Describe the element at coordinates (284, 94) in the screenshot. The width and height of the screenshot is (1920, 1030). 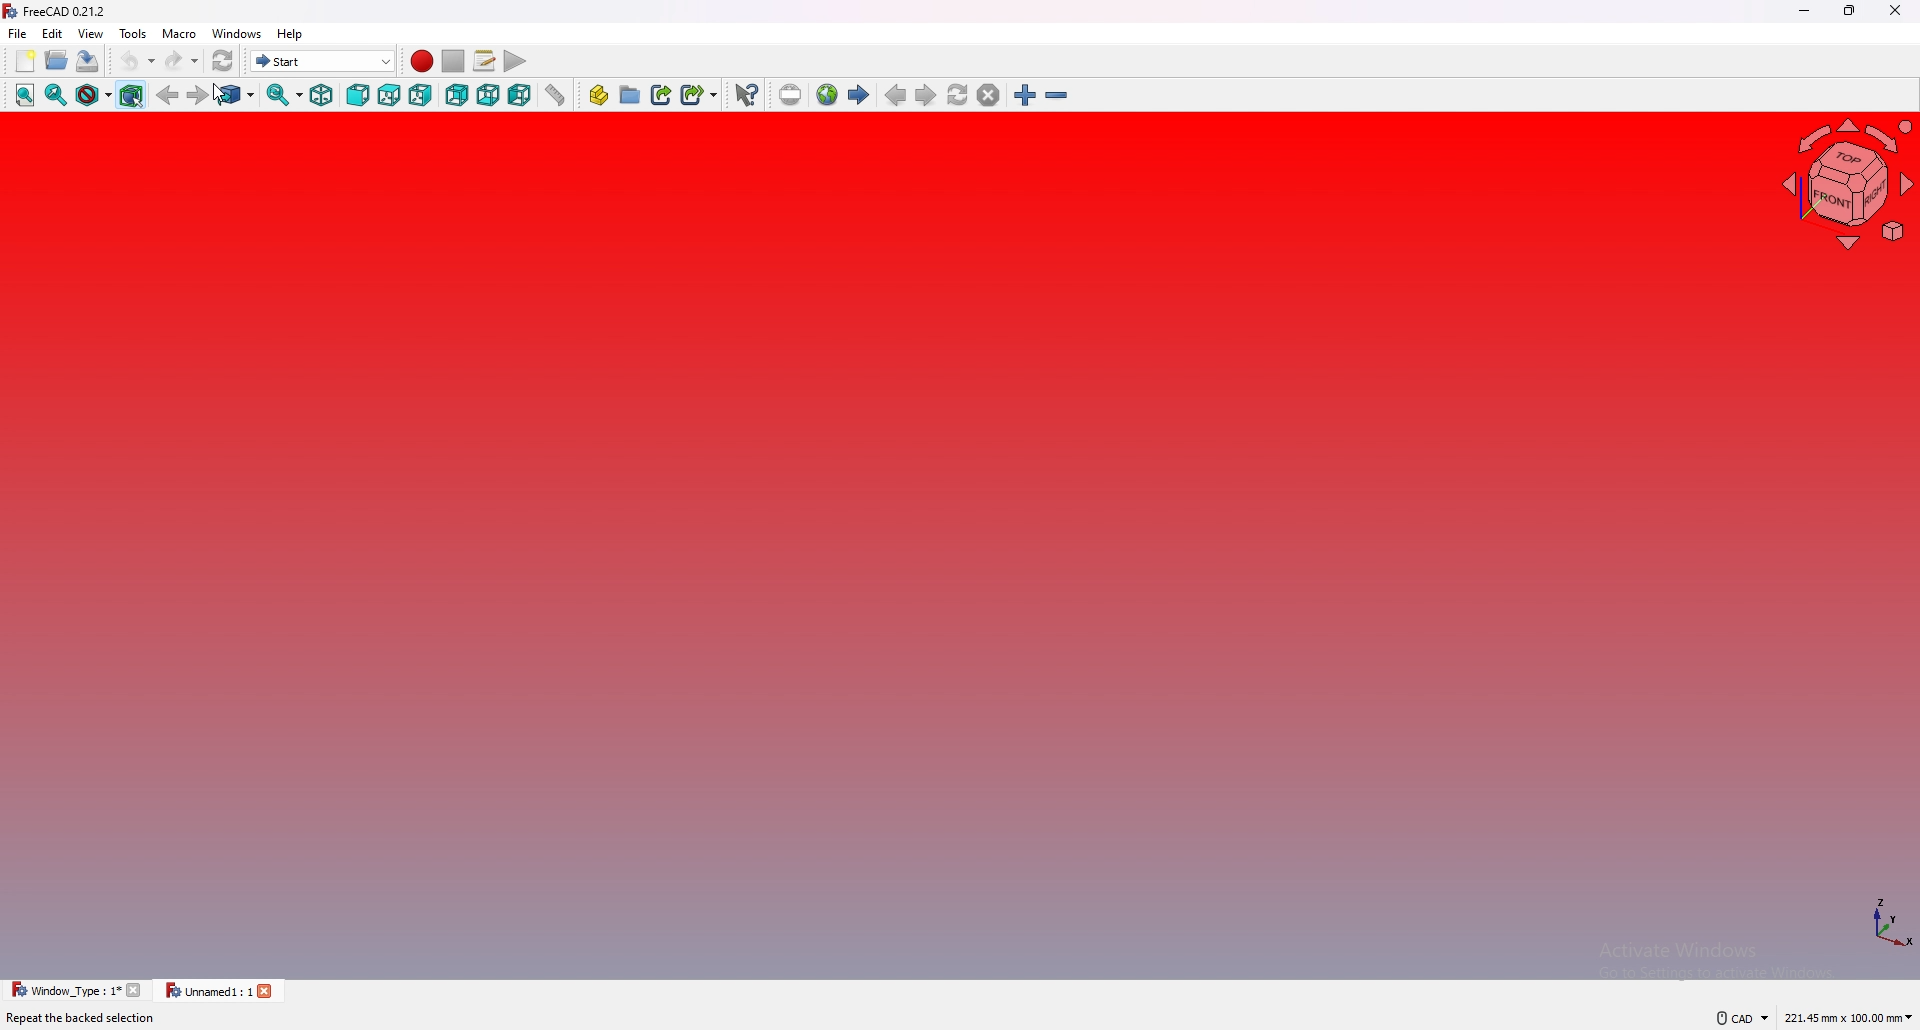
I see `synced view` at that location.